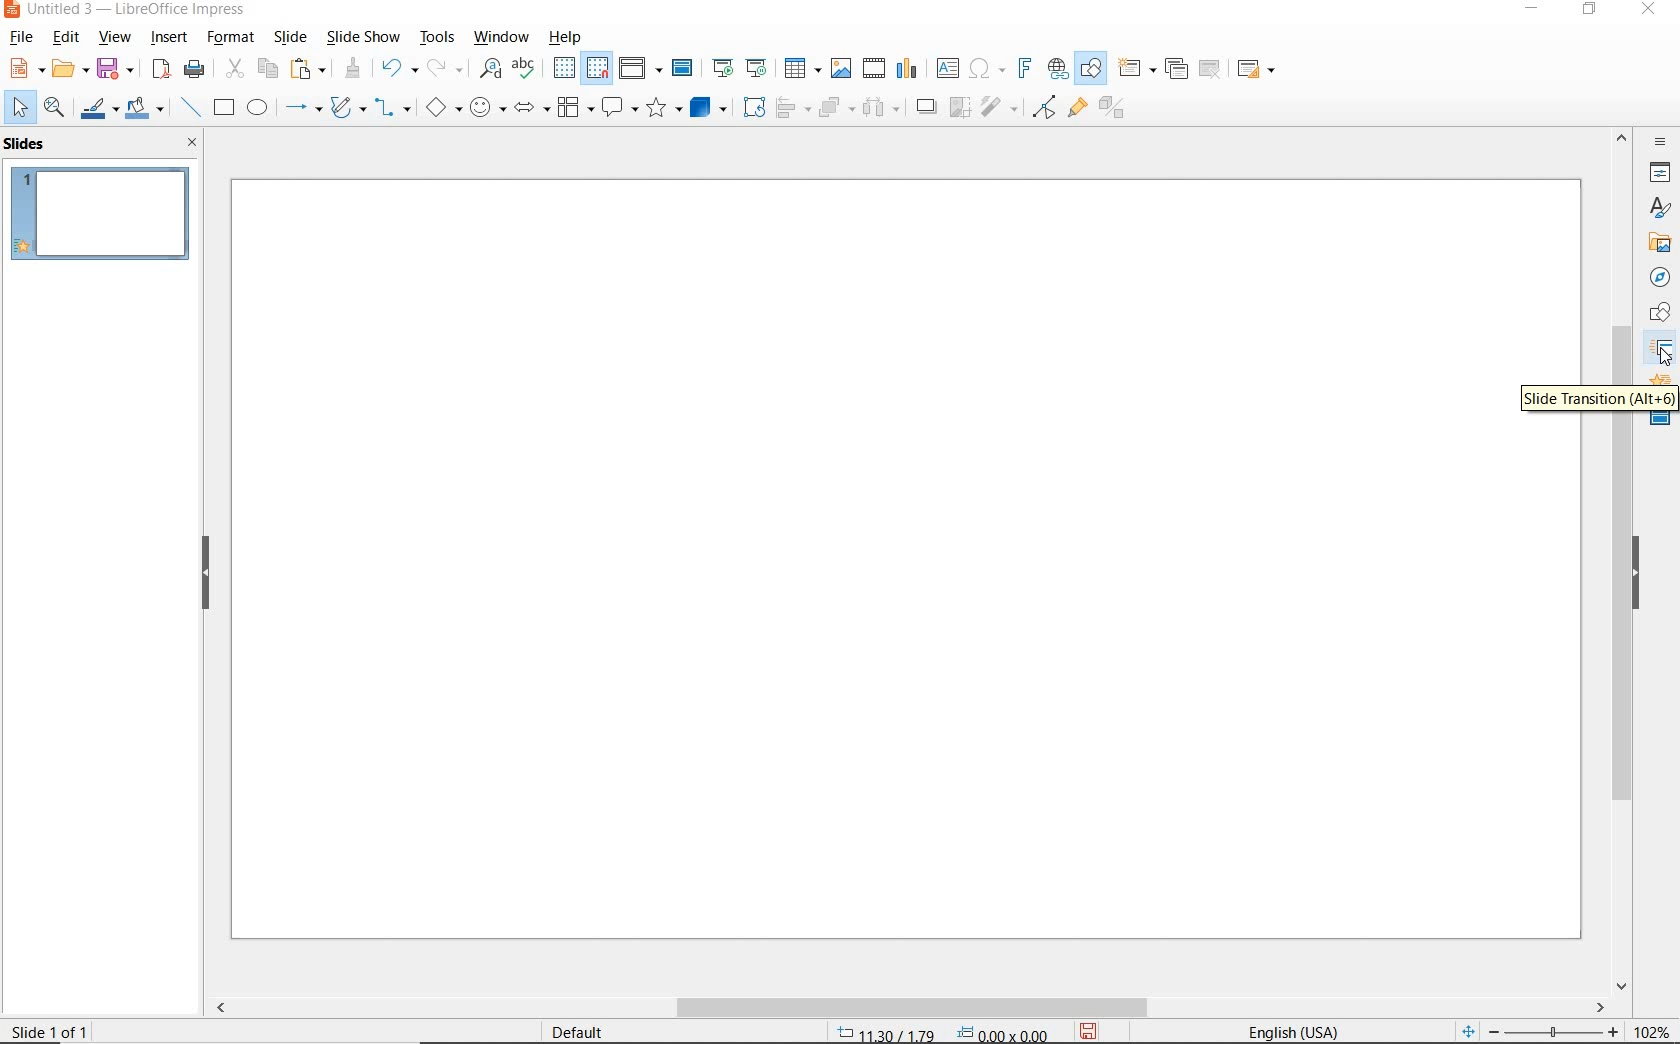 Image resolution: width=1680 pixels, height=1044 pixels. Describe the element at coordinates (206, 573) in the screenshot. I see `HIDE` at that location.